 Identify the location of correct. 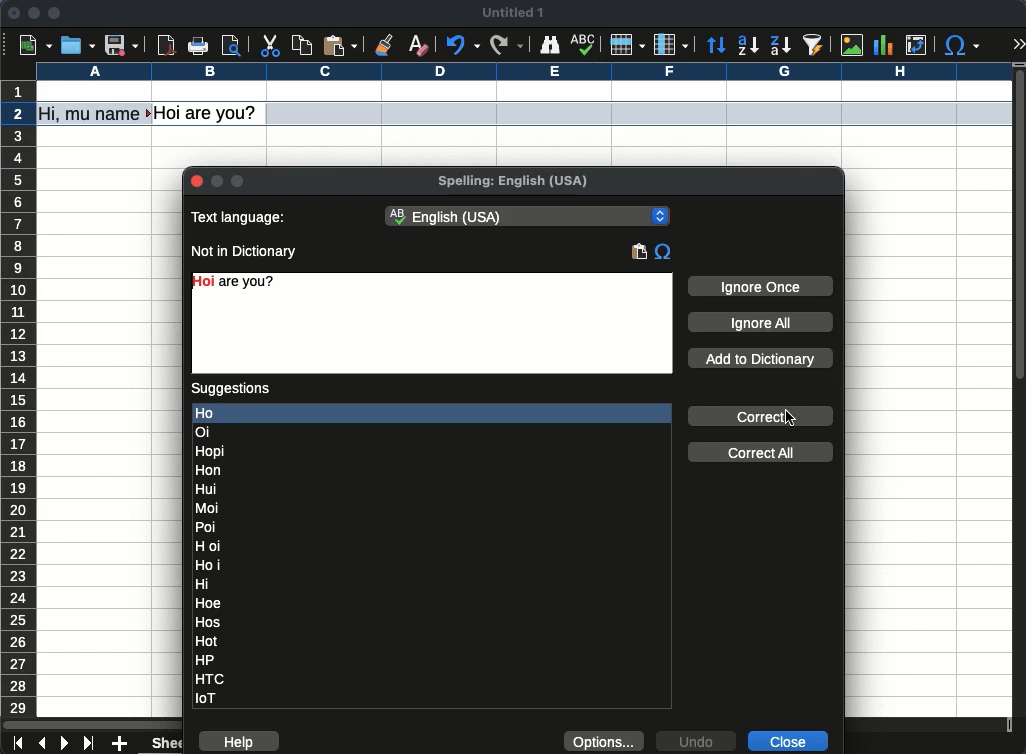
(759, 416).